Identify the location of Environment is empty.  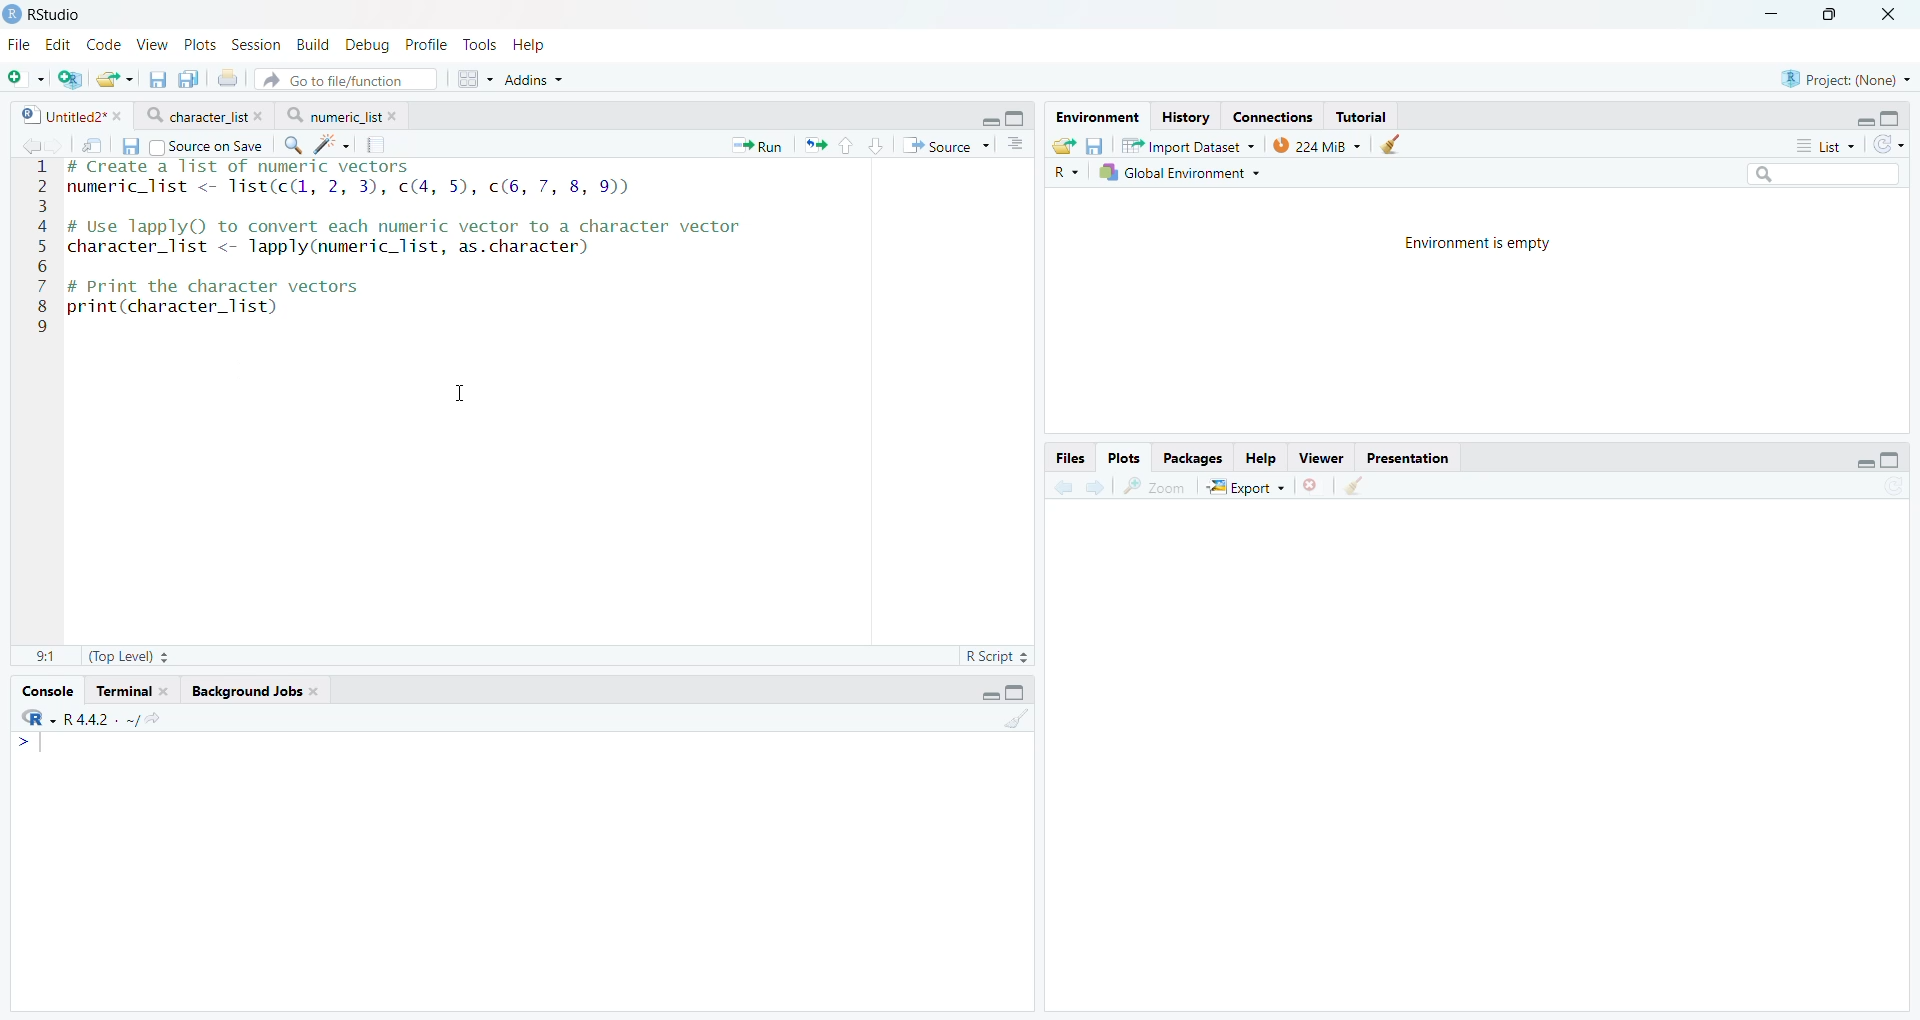
(1481, 245).